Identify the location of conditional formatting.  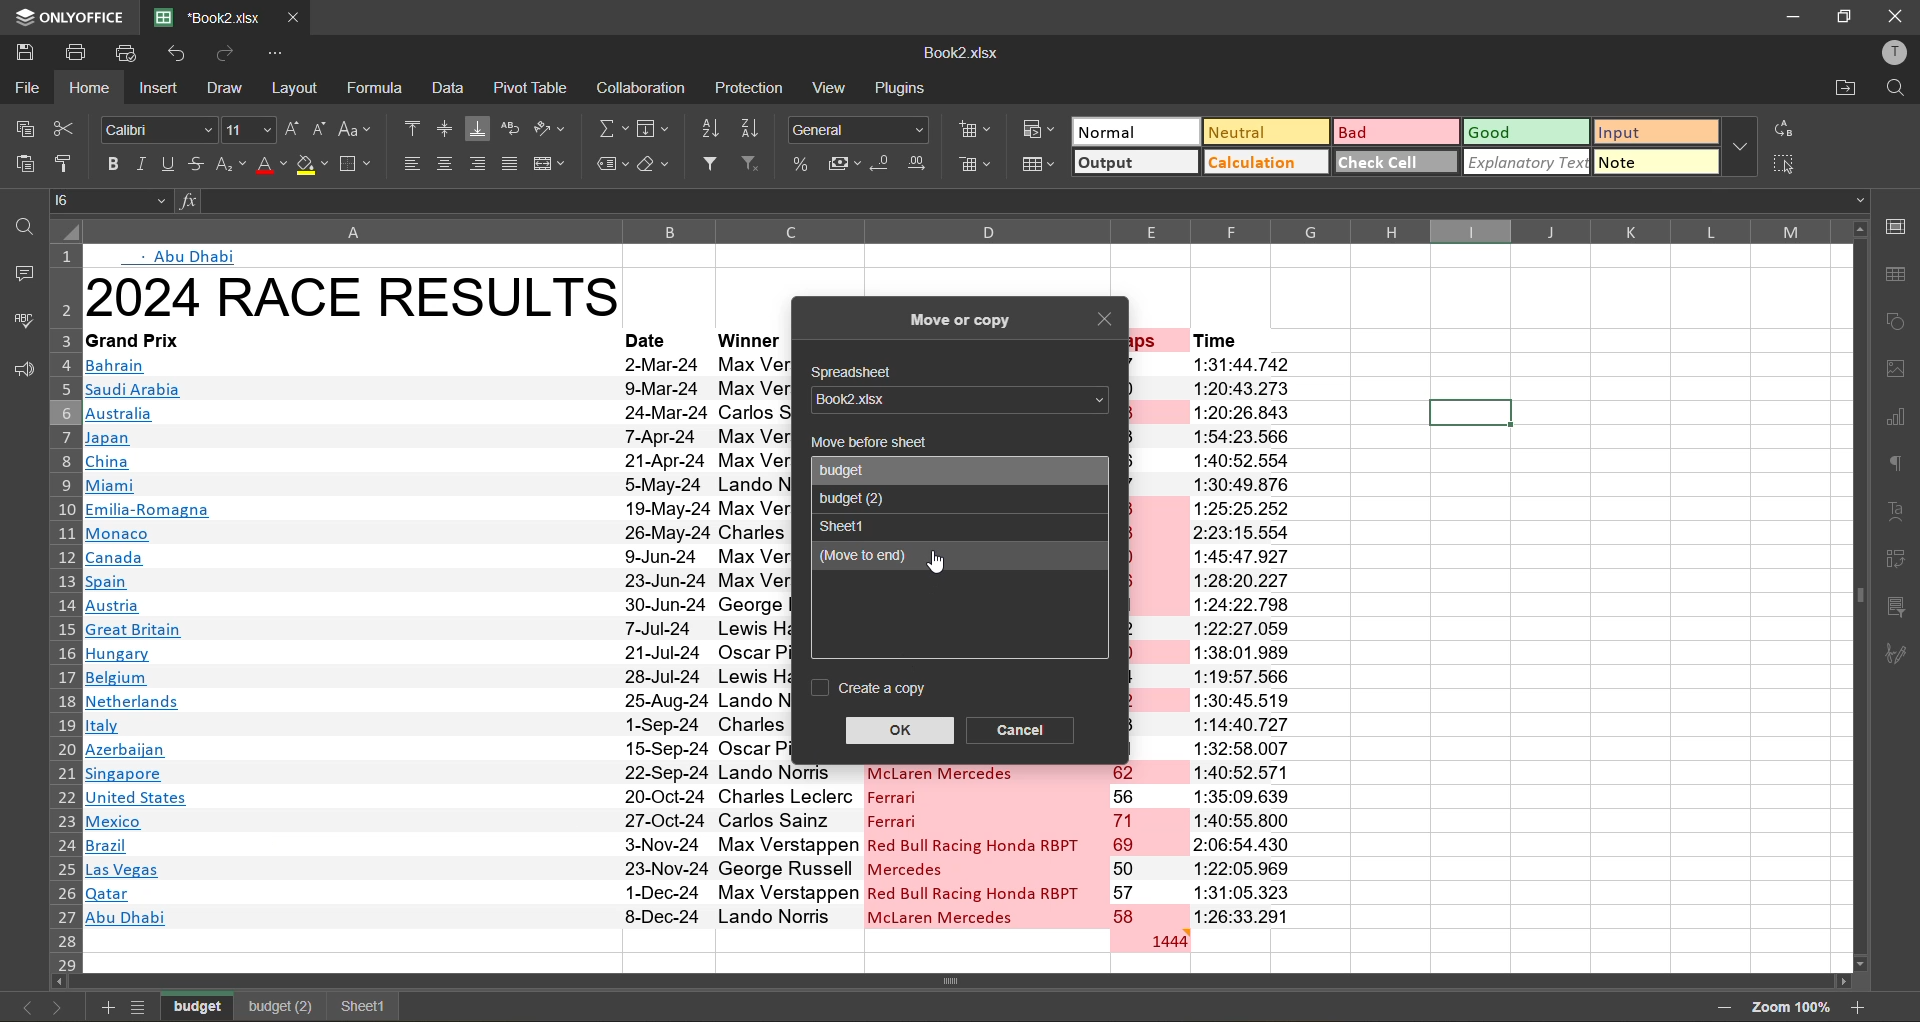
(1038, 128).